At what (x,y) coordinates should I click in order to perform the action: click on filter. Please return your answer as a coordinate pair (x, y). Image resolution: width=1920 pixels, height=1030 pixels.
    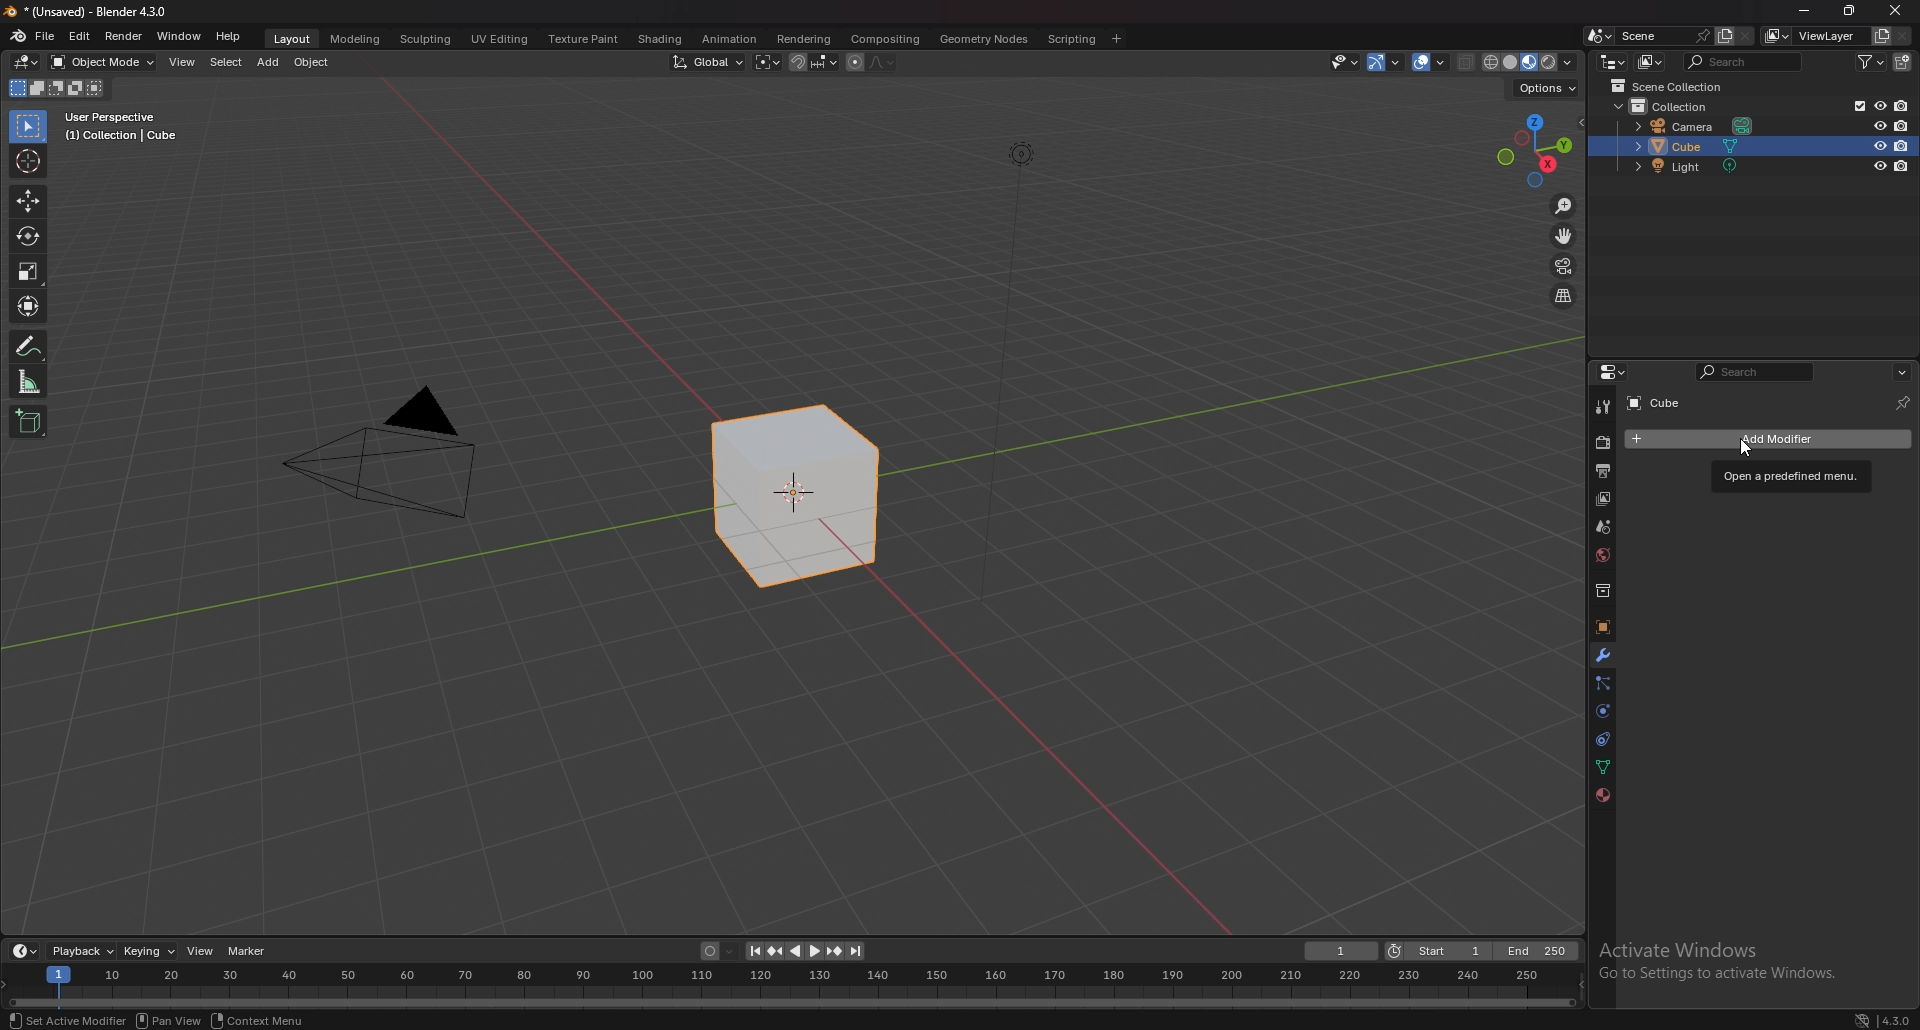
    Looking at the image, I should click on (1874, 61).